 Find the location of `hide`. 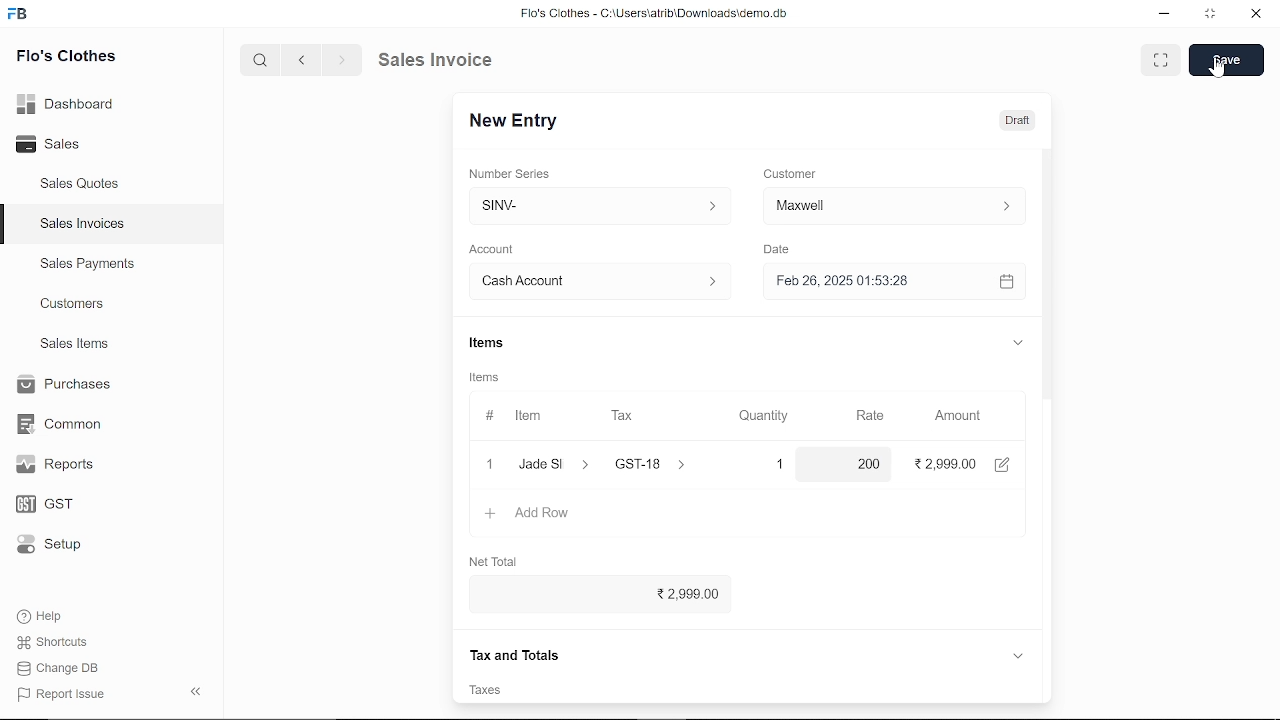

hide is located at coordinates (197, 689).